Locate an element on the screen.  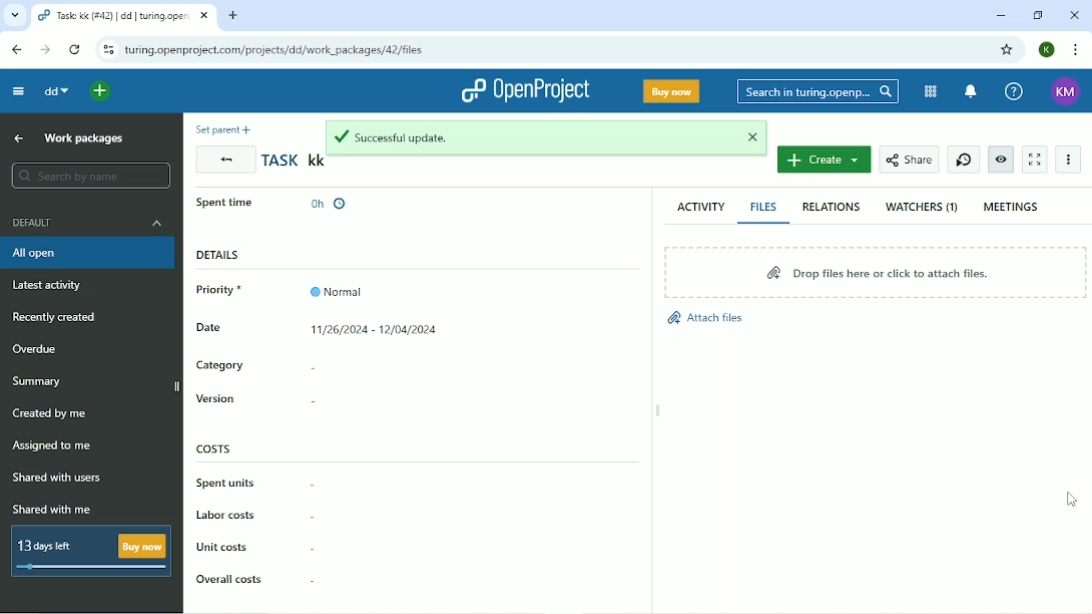
WATCHERS (1) is located at coordinates (921, 208).